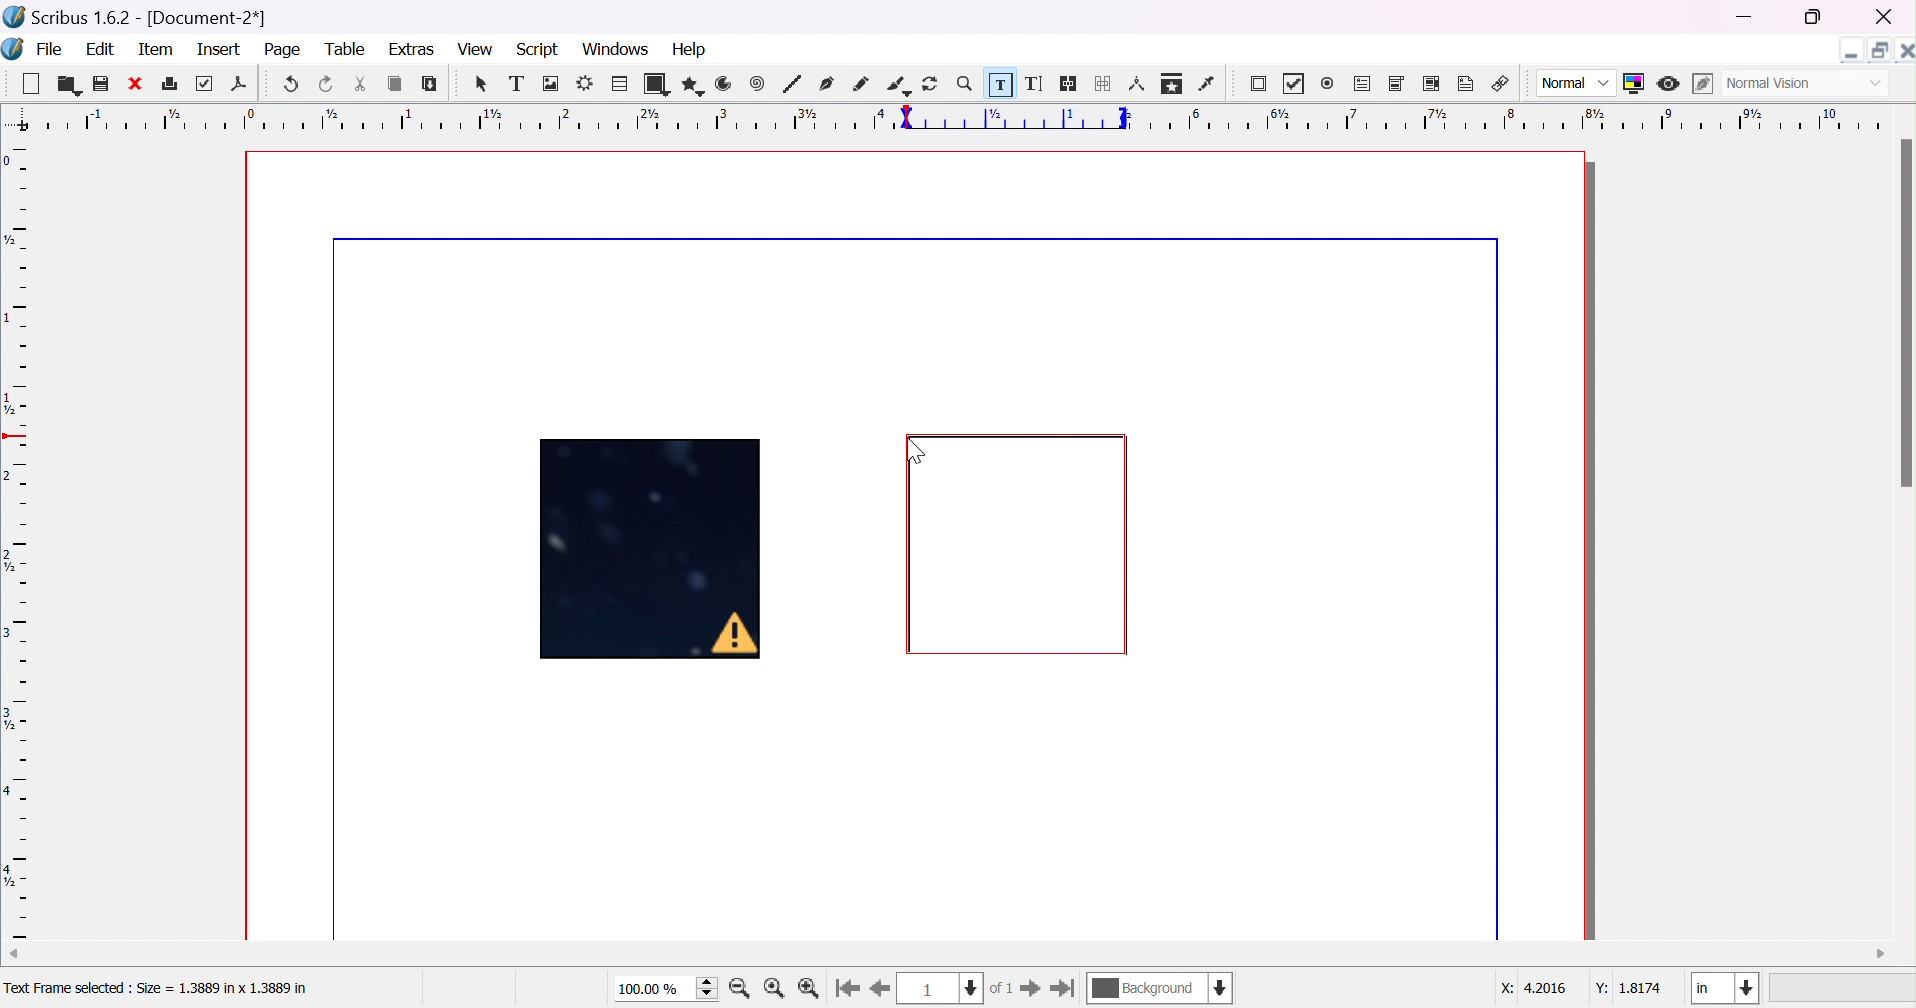 The height and width of the screenshot is (1008, 1916). I want to click on close, so click(133, 84).